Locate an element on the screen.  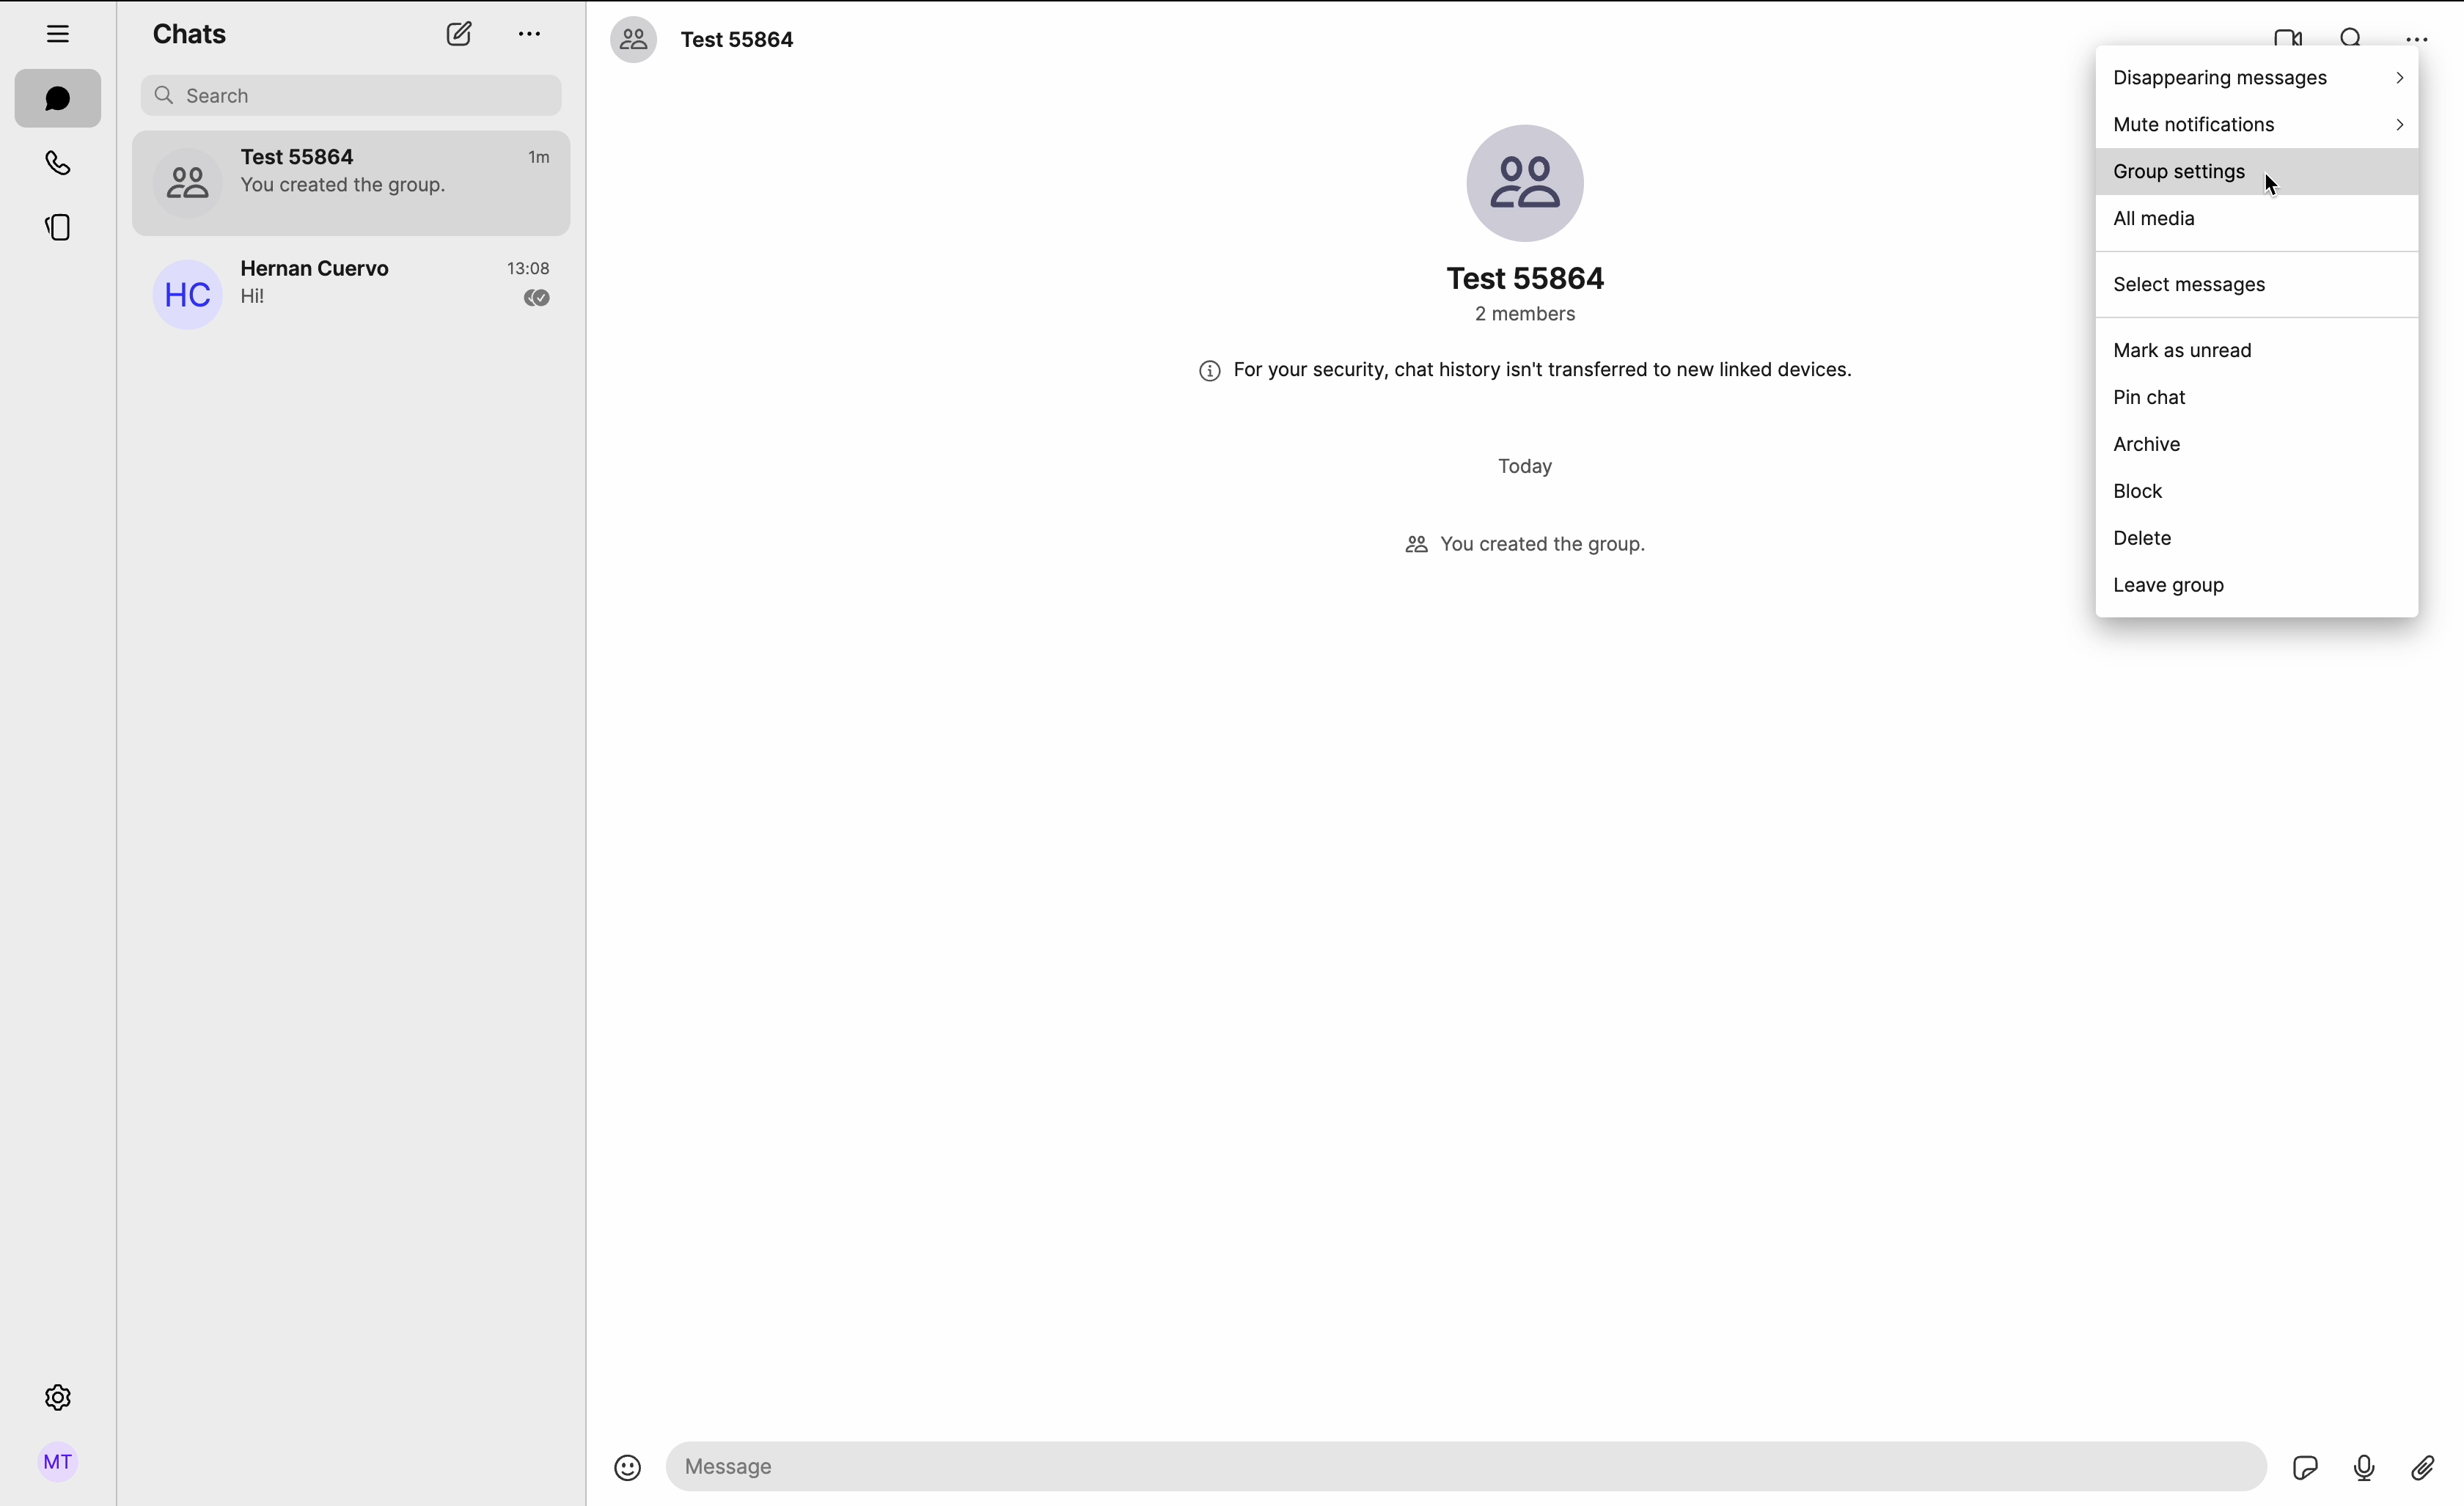
chat name is located at coordinates (703, 40).